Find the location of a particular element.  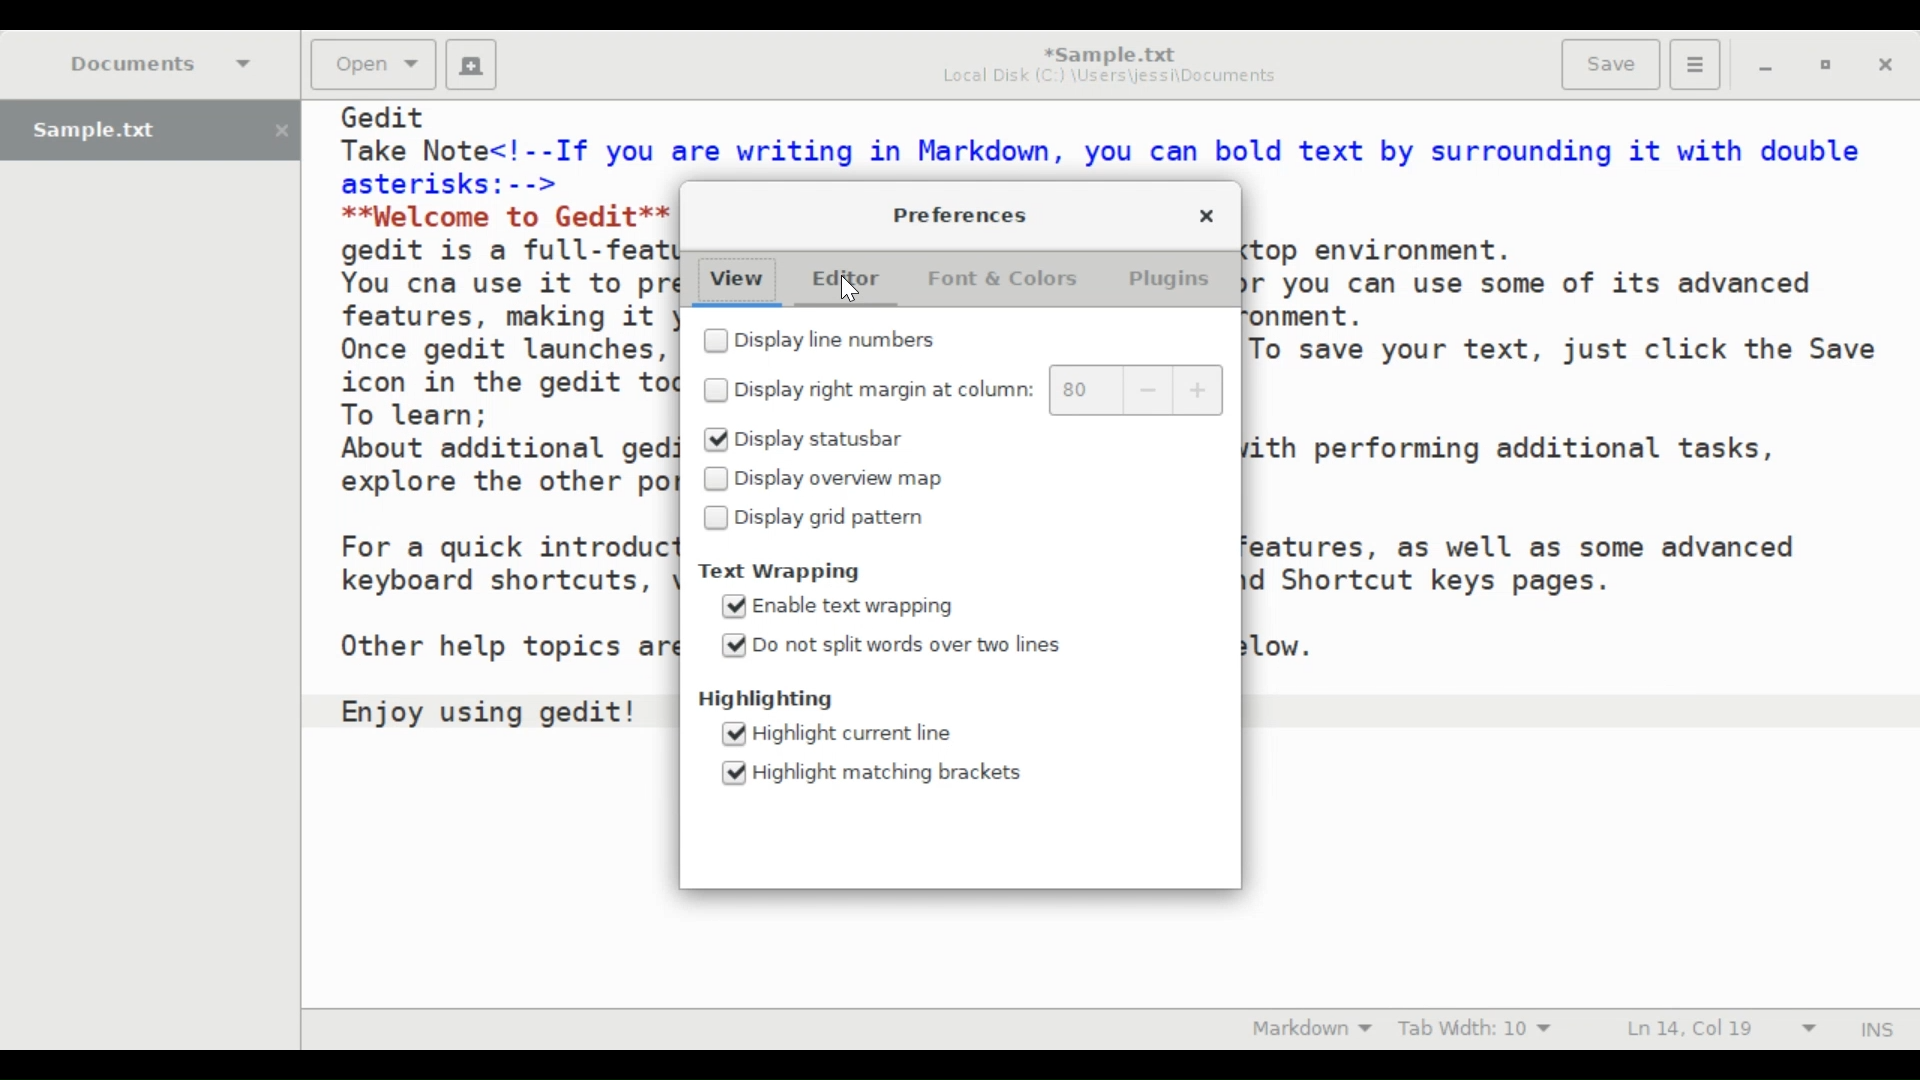

View (current) is located at coordinates (735, 281).